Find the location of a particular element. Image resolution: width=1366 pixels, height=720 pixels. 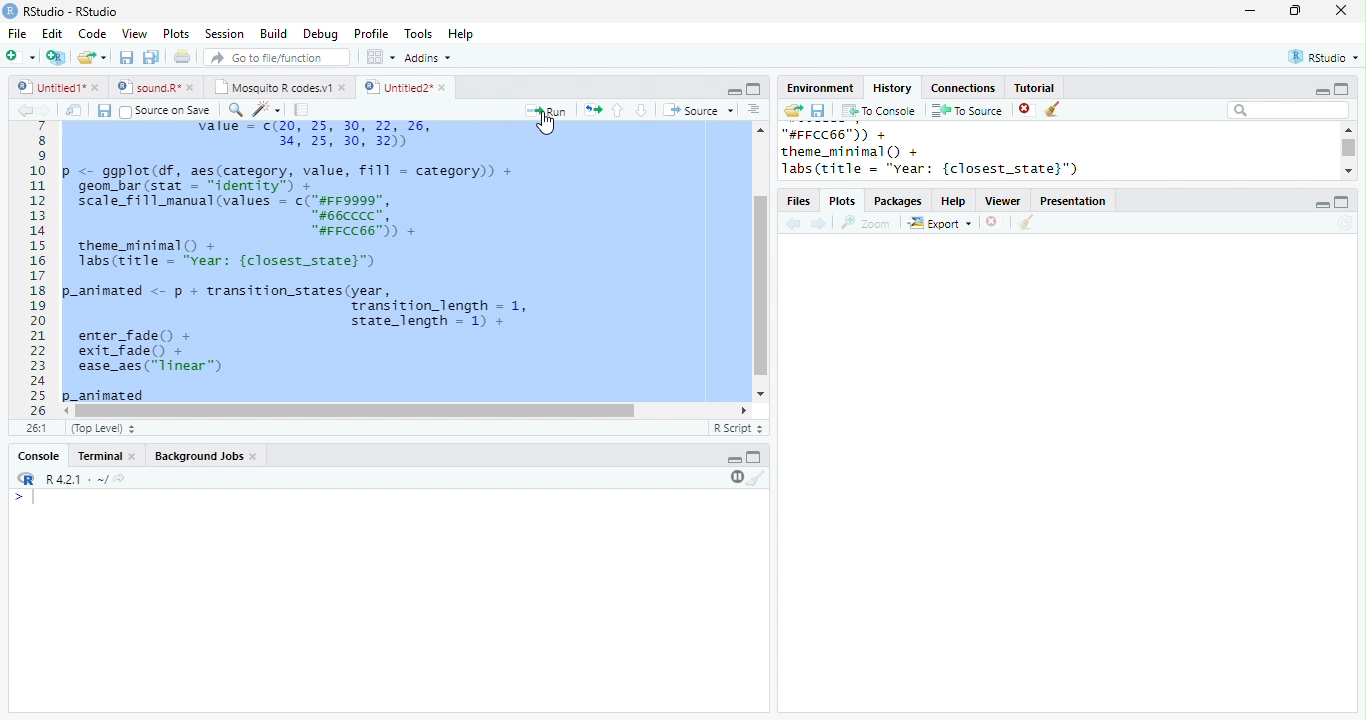

close is located at coordinates (1341, 10).